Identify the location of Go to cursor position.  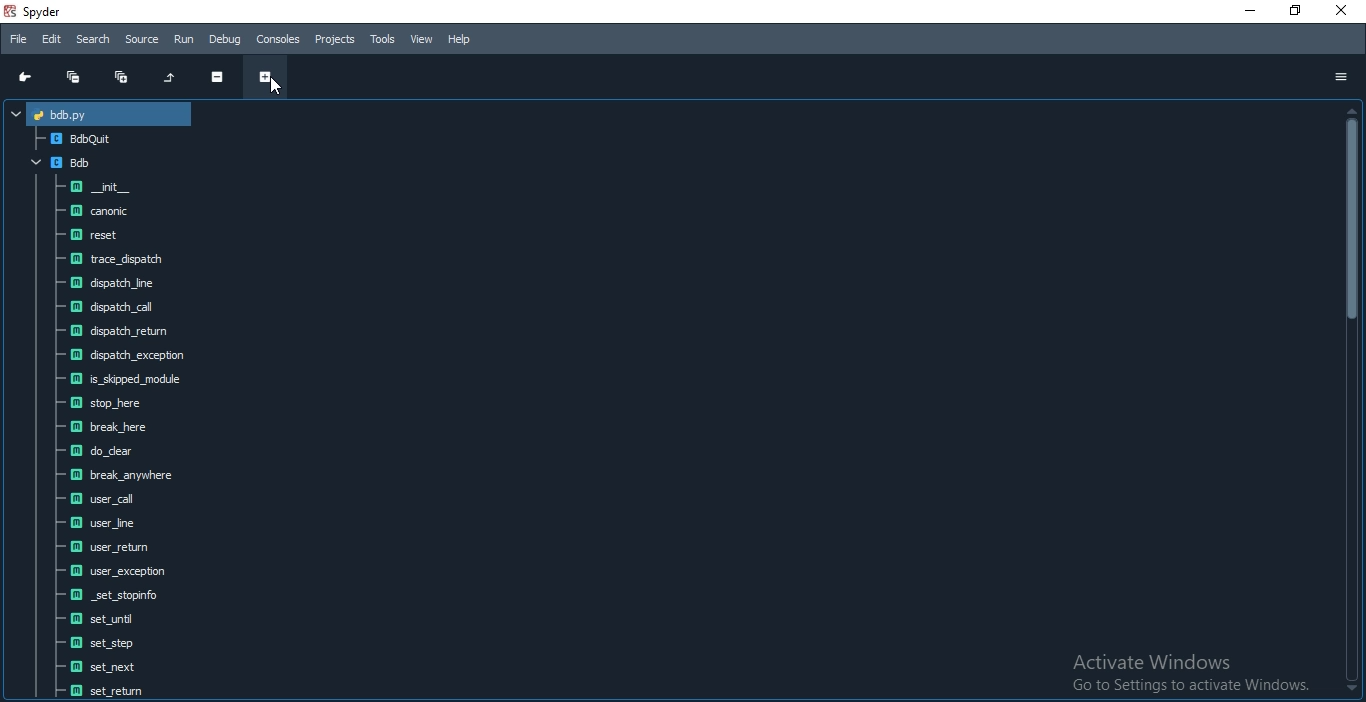
(20, 78).